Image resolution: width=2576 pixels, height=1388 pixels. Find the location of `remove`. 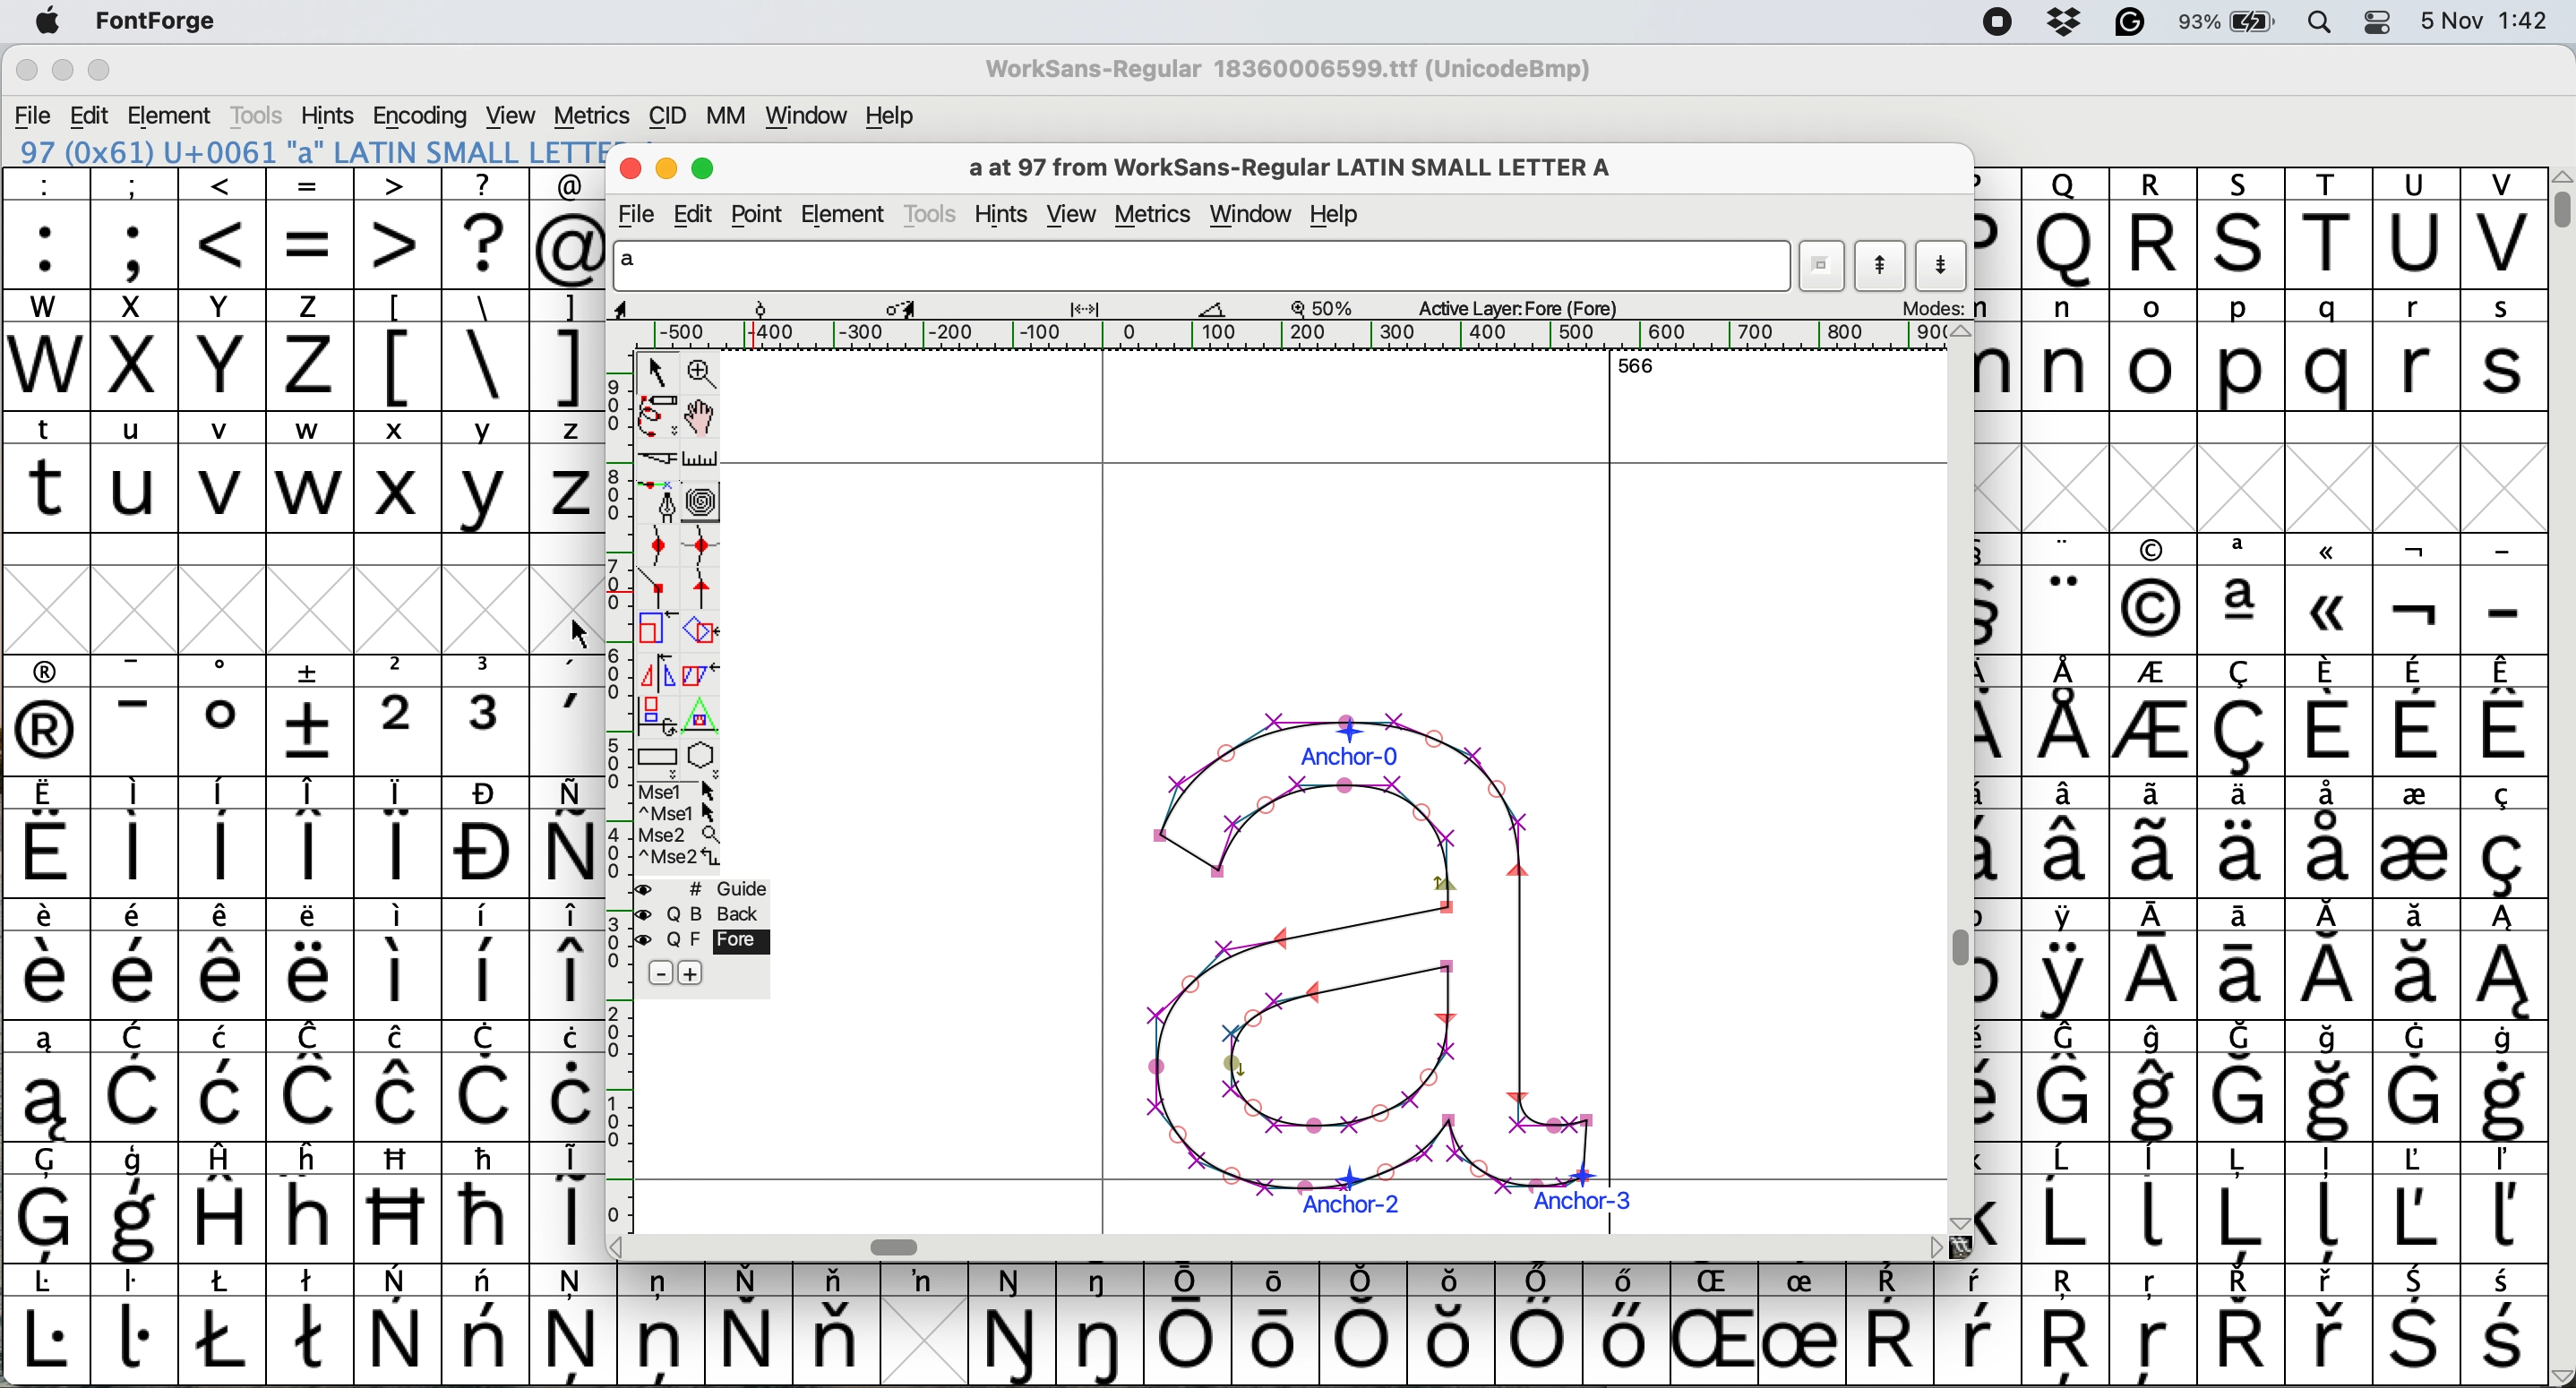

remove is located at coordinates (664, 974).